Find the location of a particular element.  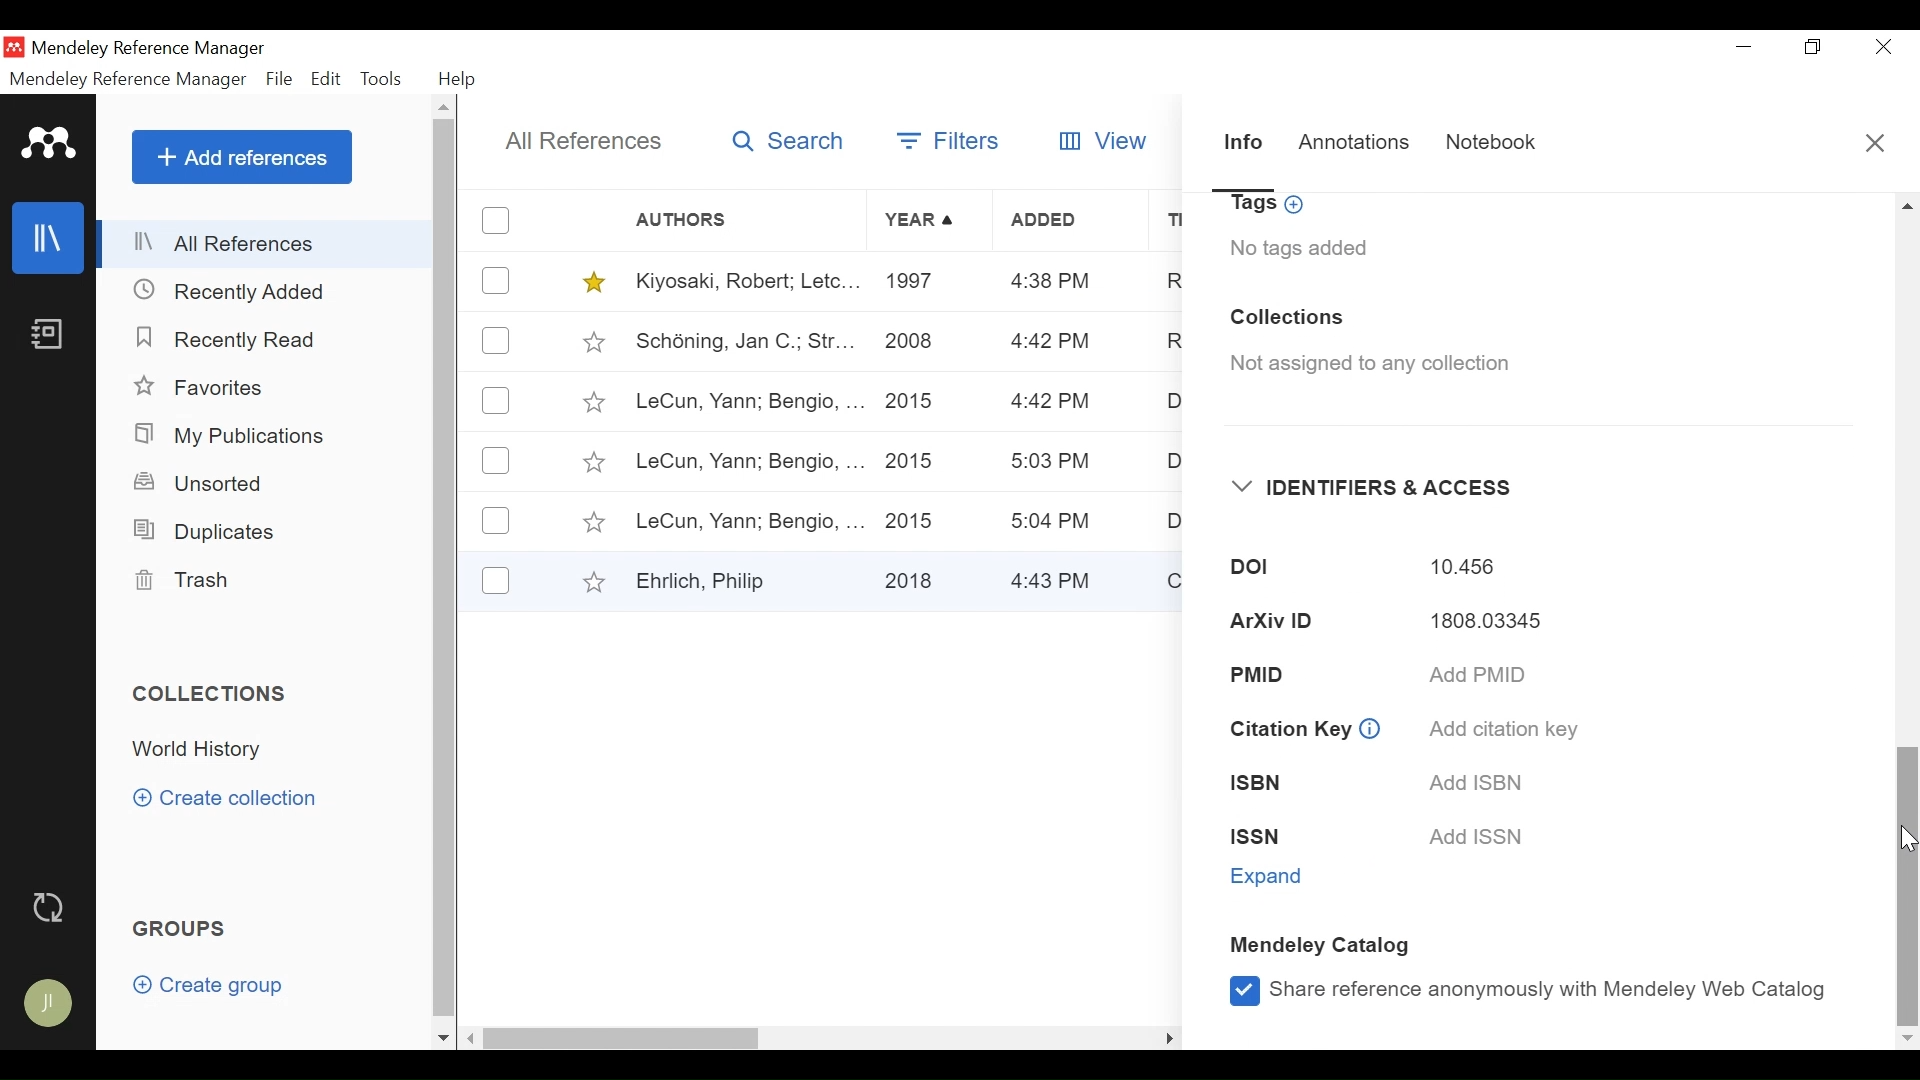

vertical scroll bar is located at coordinates (443, 569).